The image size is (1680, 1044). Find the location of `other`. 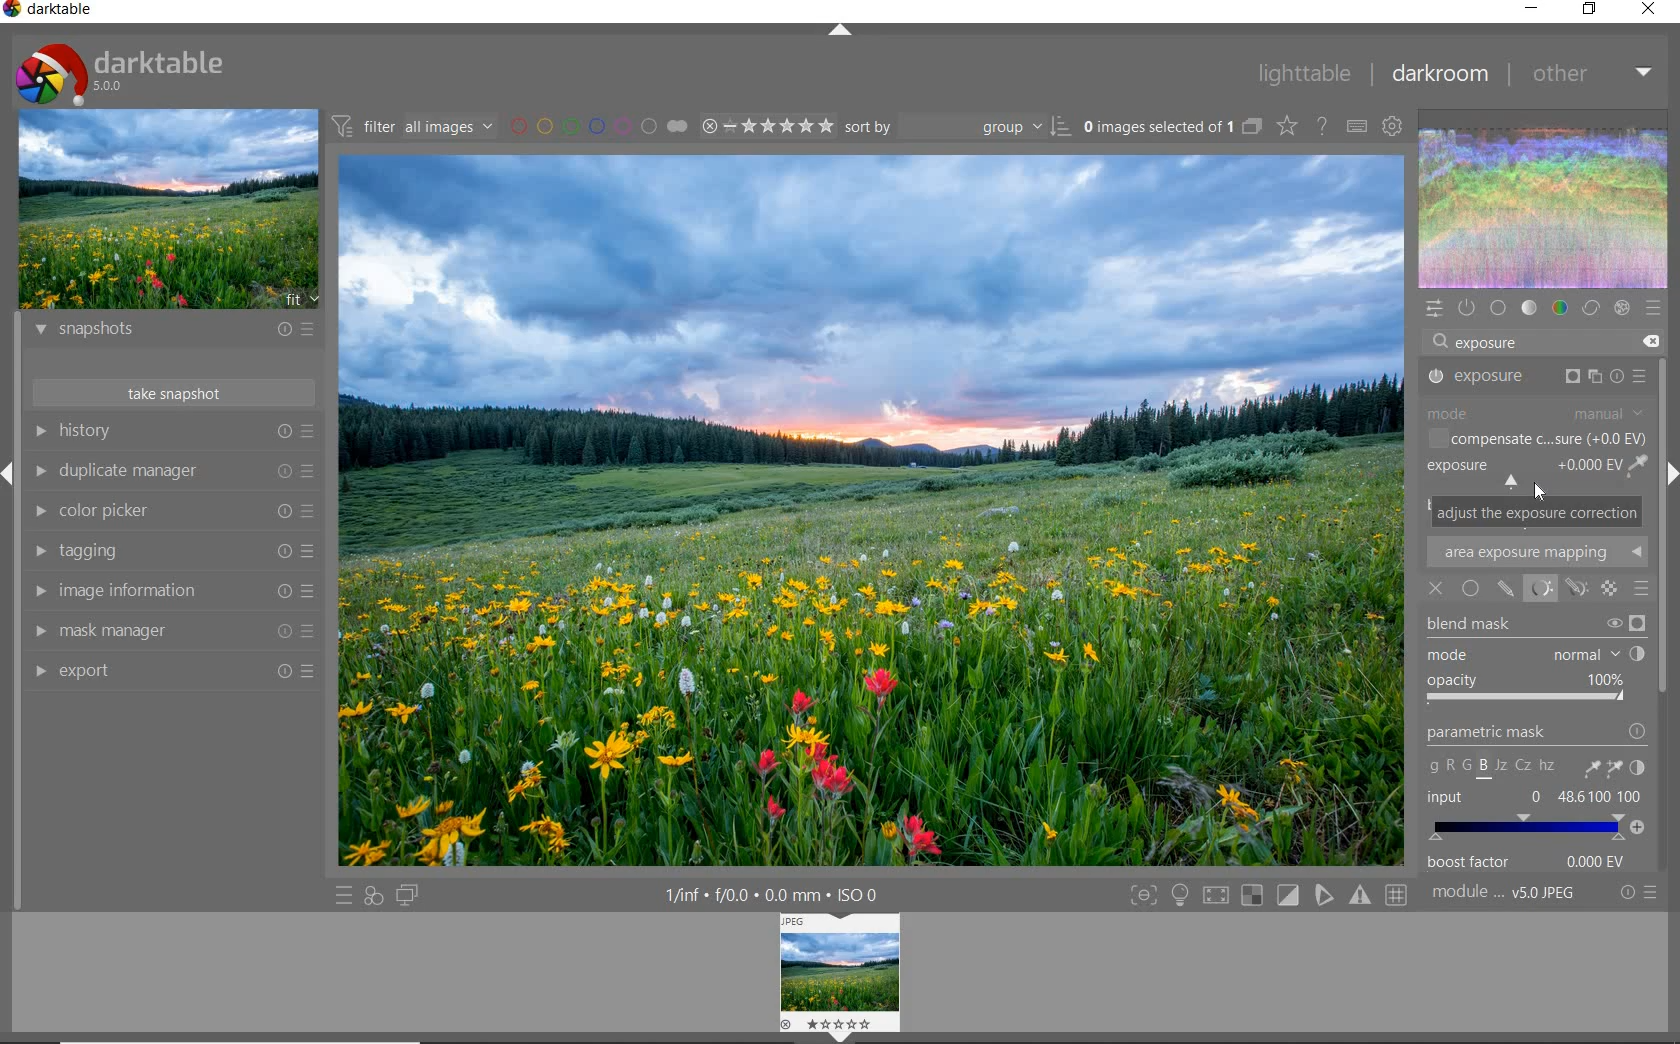

other is located at coordinates (1594, 76).